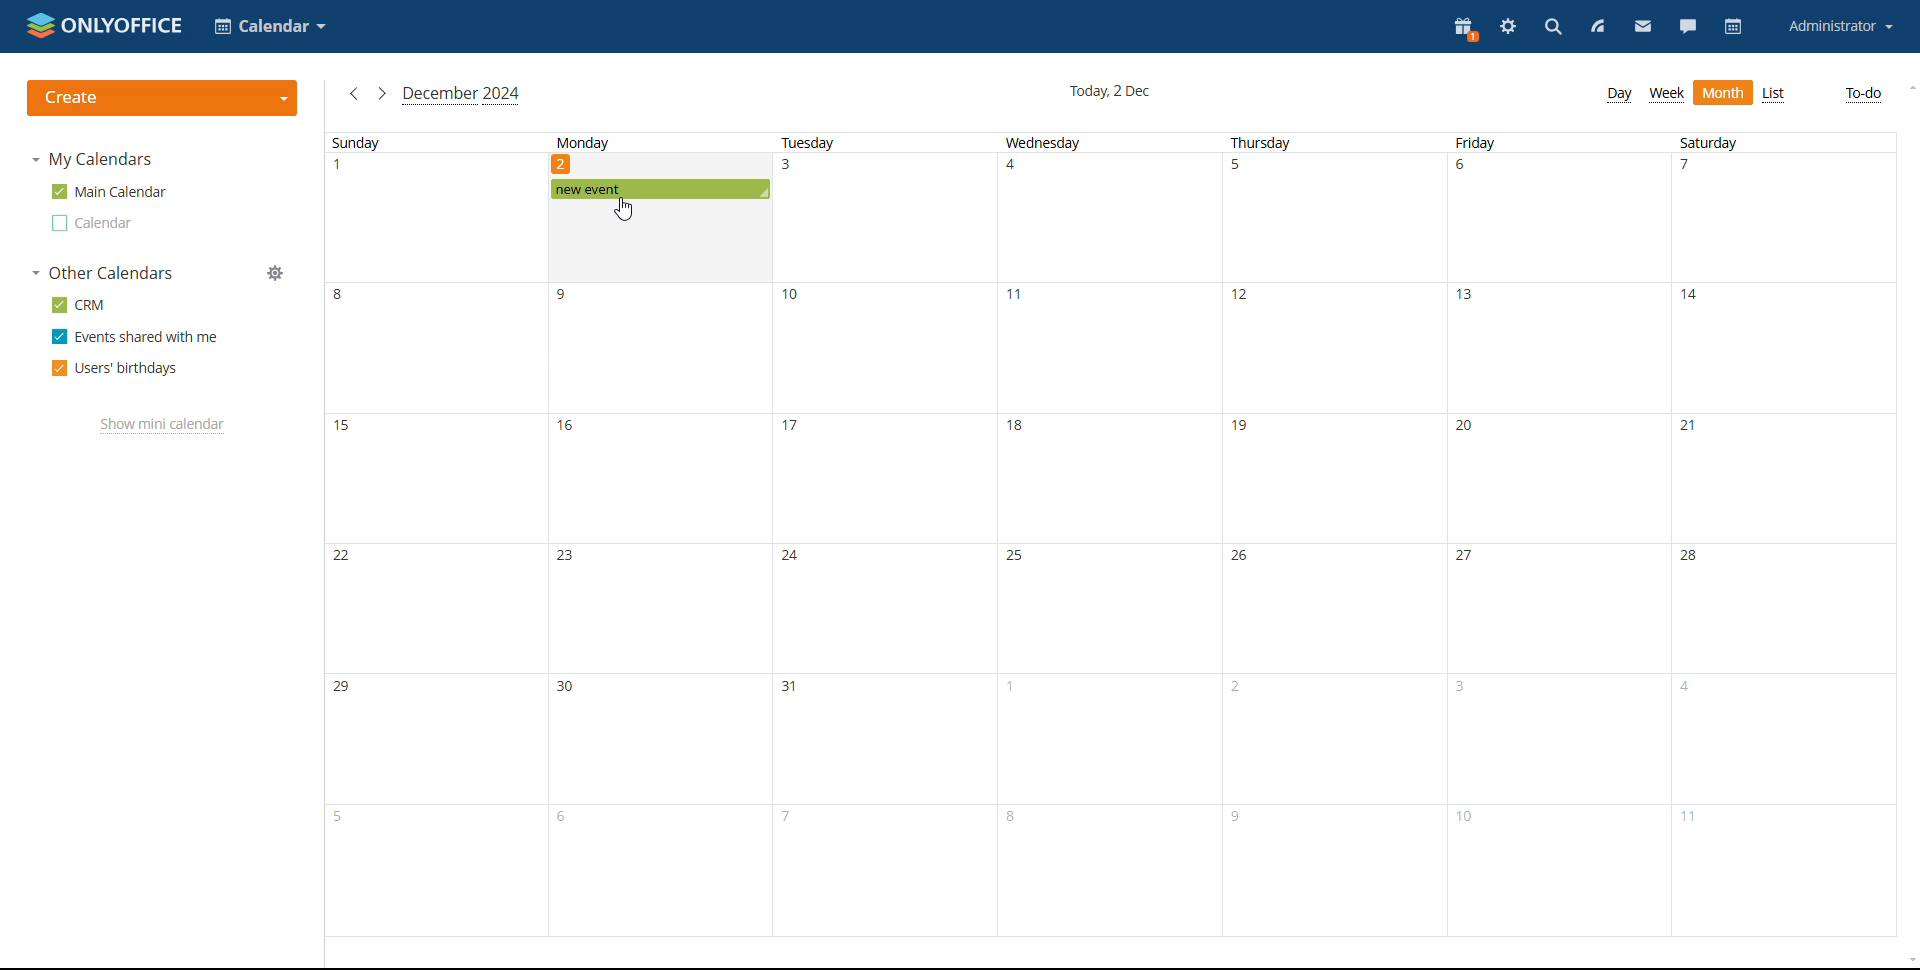 The width and height of the screenshot is (1920, 970). What do you see at coordinates (1841, 28) in the screenshot?
I see `account` at bounding box center [1841, 28].